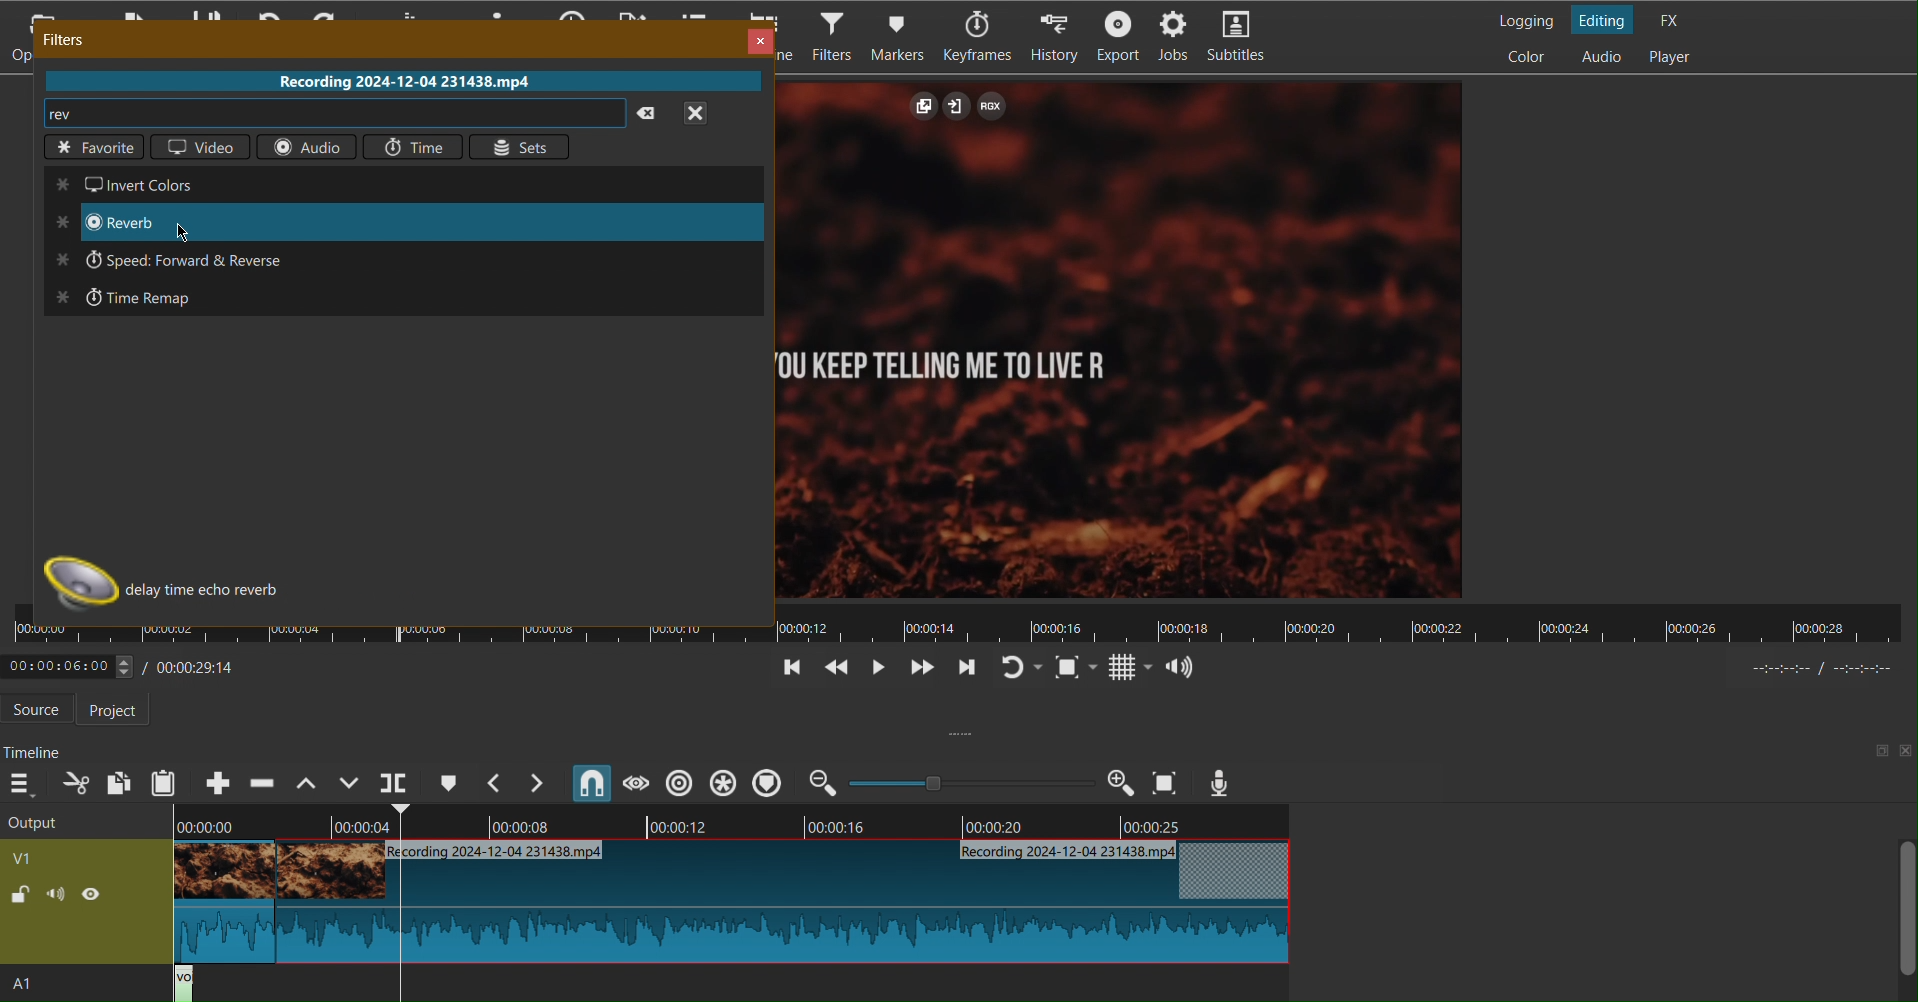 The image size is (1918, 1002). I want to click on Player, so click(1673, 58).